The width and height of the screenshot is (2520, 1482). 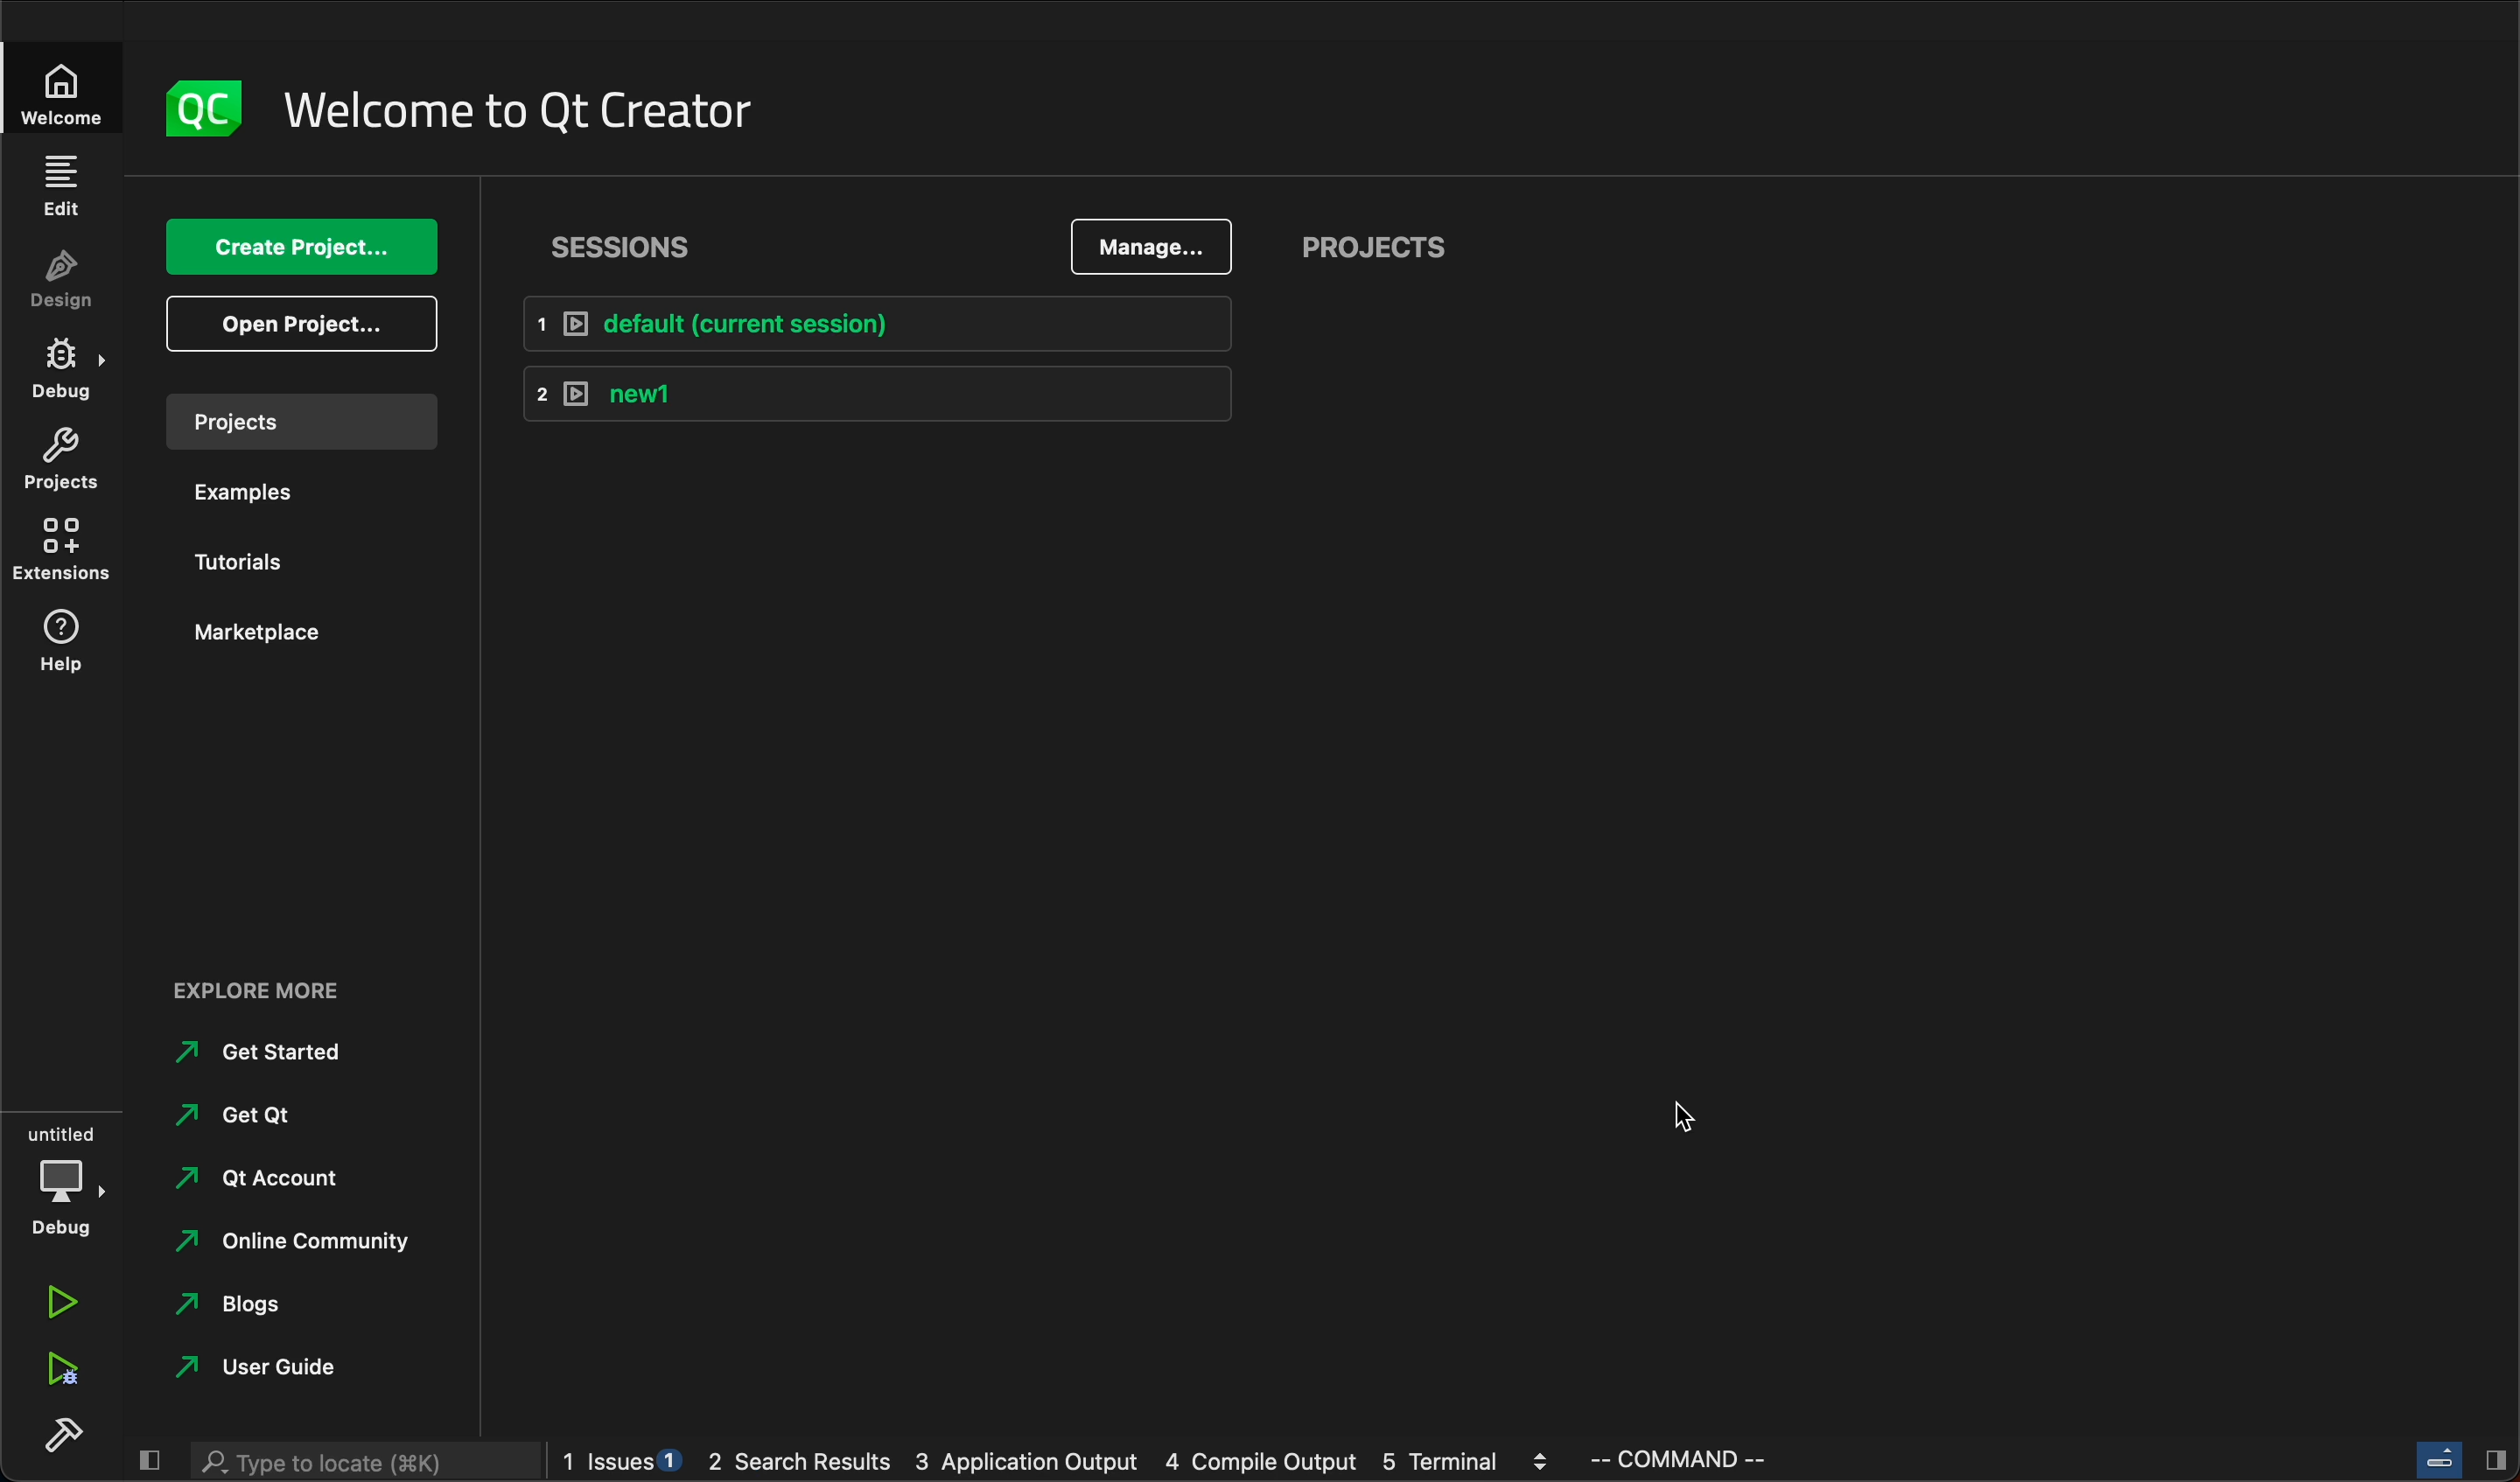 I want to click on debug, so click(x=65, y=374).